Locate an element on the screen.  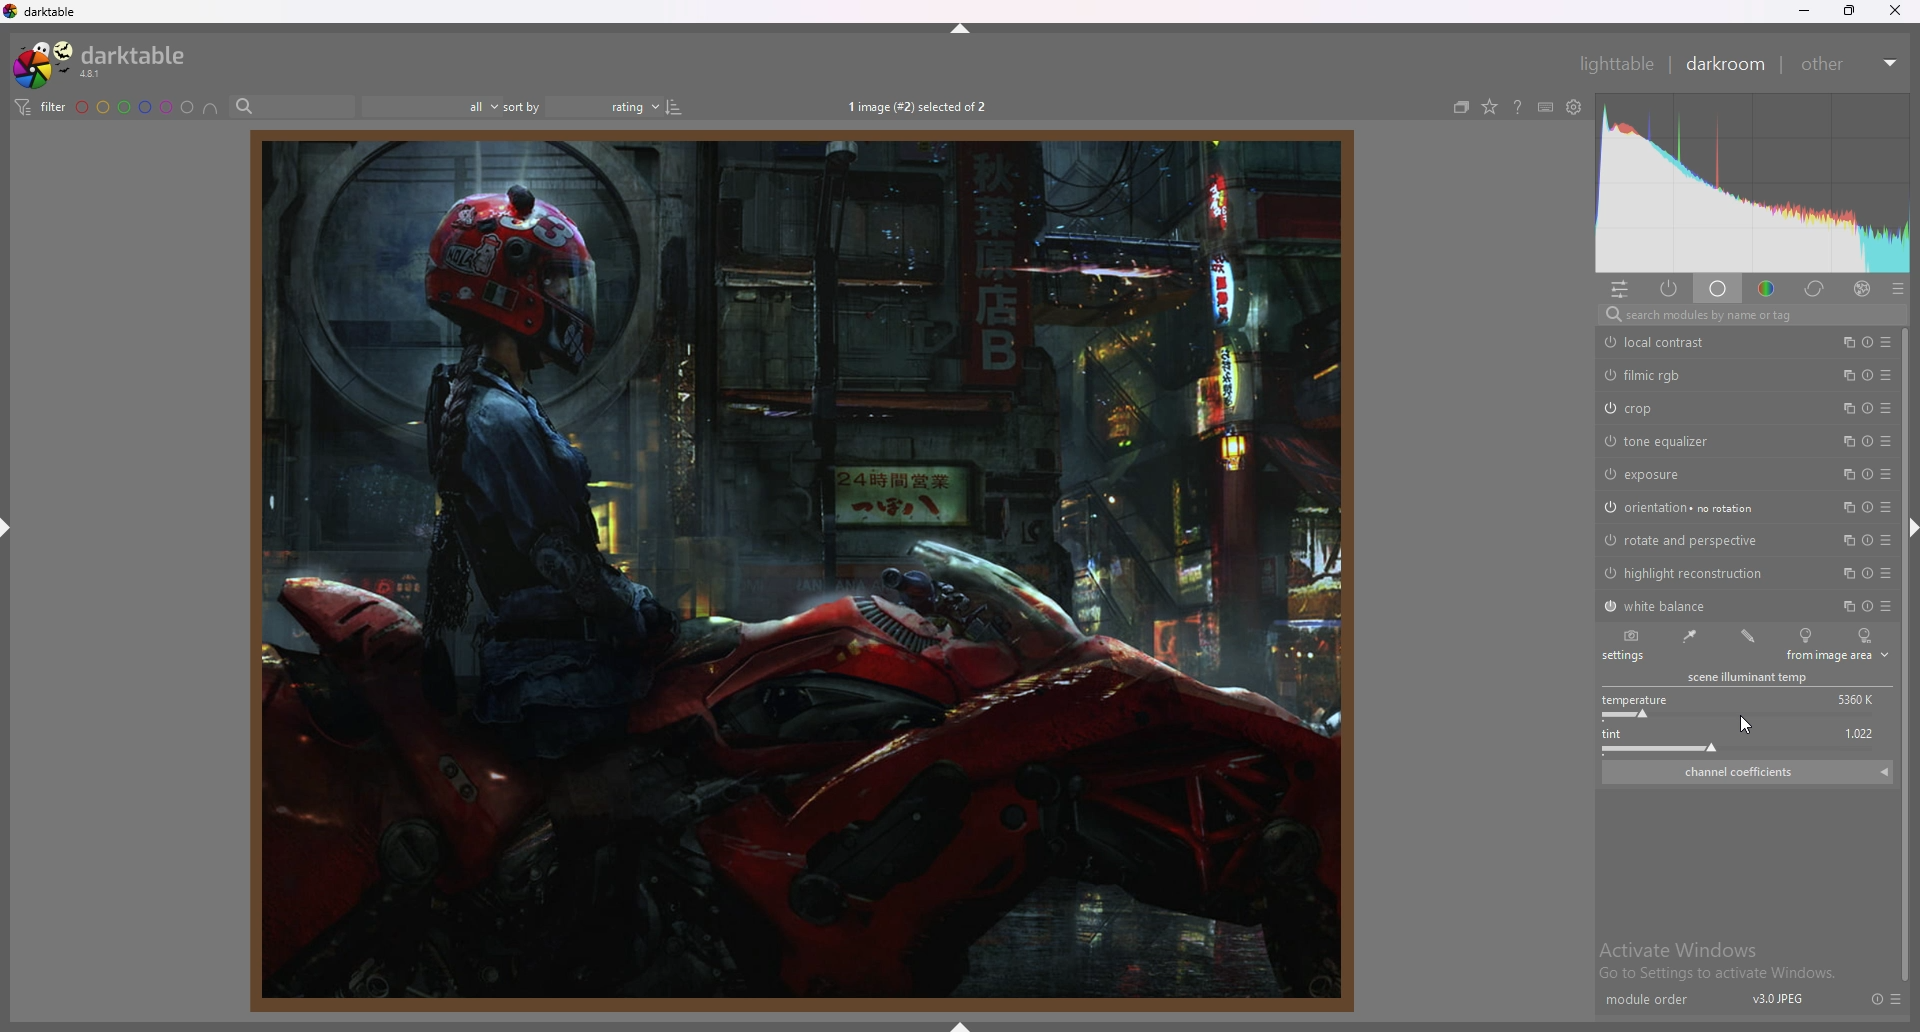
sort by is located at coordinates (584, 107).